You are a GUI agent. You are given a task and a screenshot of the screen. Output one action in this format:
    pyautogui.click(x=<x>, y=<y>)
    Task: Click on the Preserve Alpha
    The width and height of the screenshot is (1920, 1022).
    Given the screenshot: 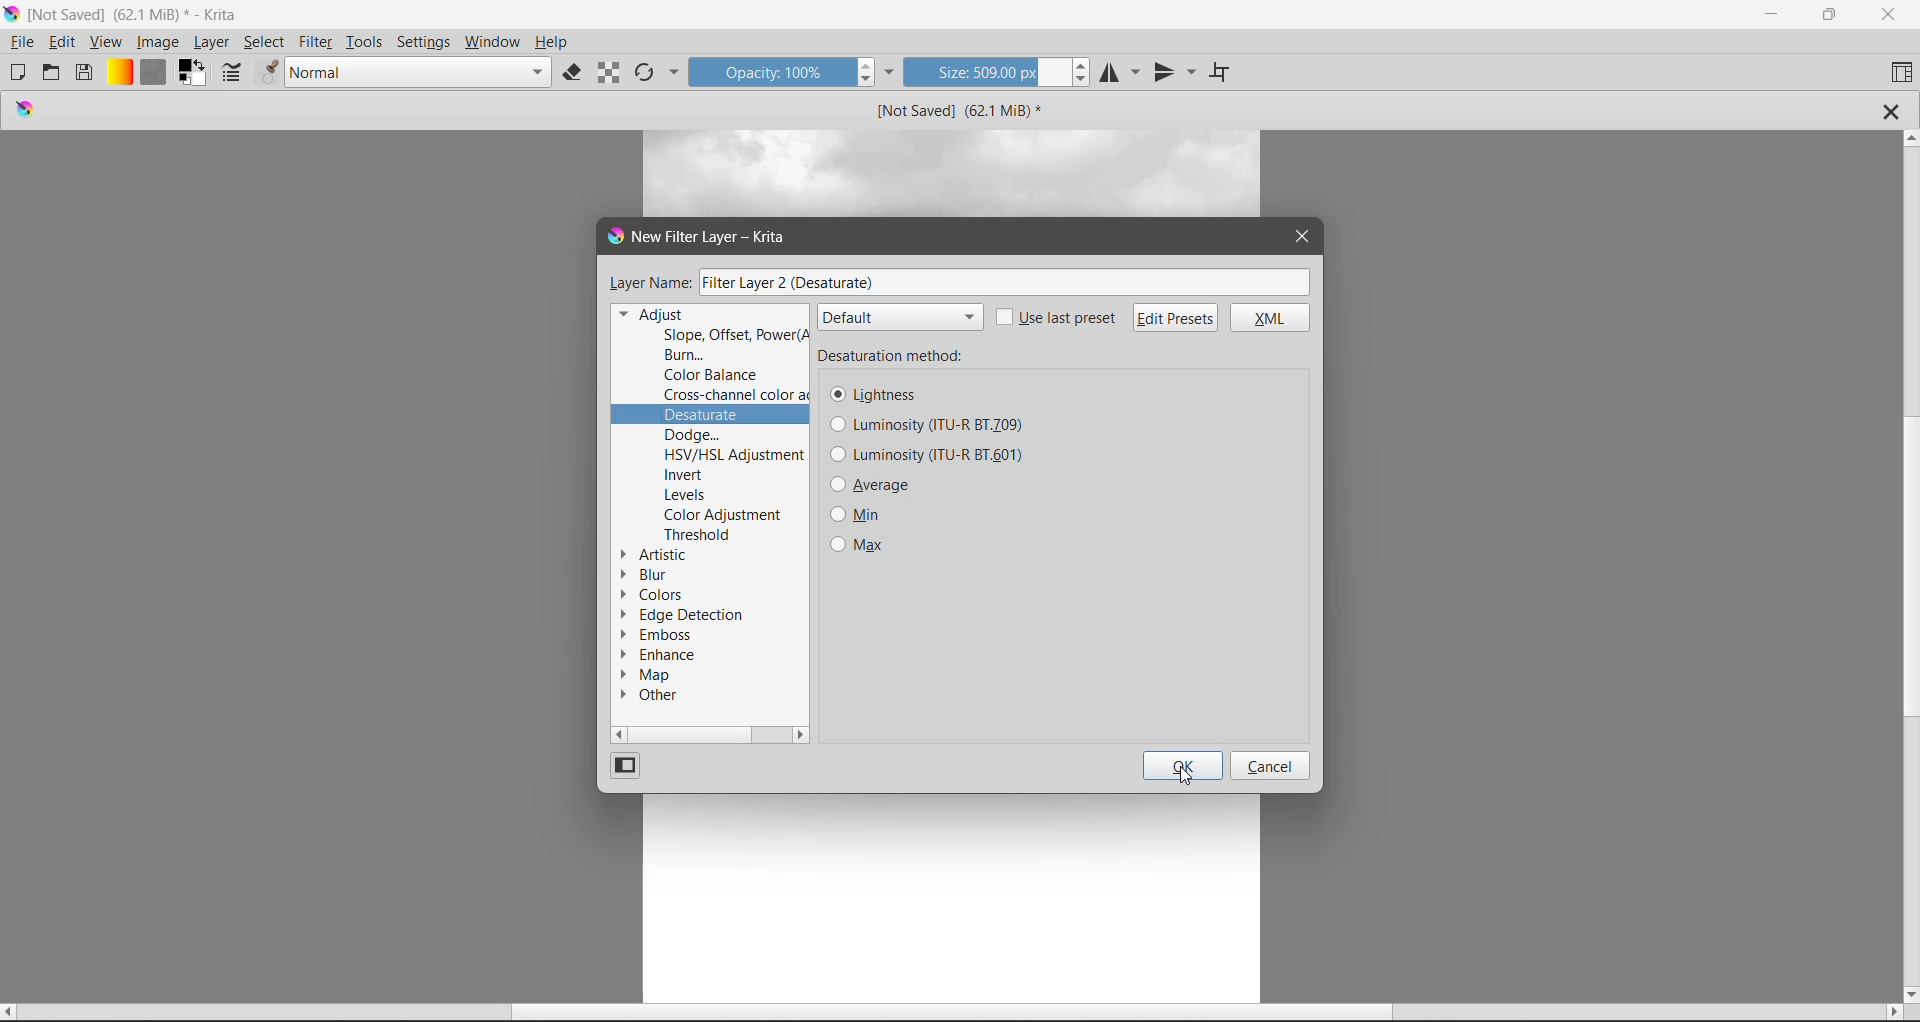 What is the action you would take?
    pyautogui.click(x=610, y=72)
    